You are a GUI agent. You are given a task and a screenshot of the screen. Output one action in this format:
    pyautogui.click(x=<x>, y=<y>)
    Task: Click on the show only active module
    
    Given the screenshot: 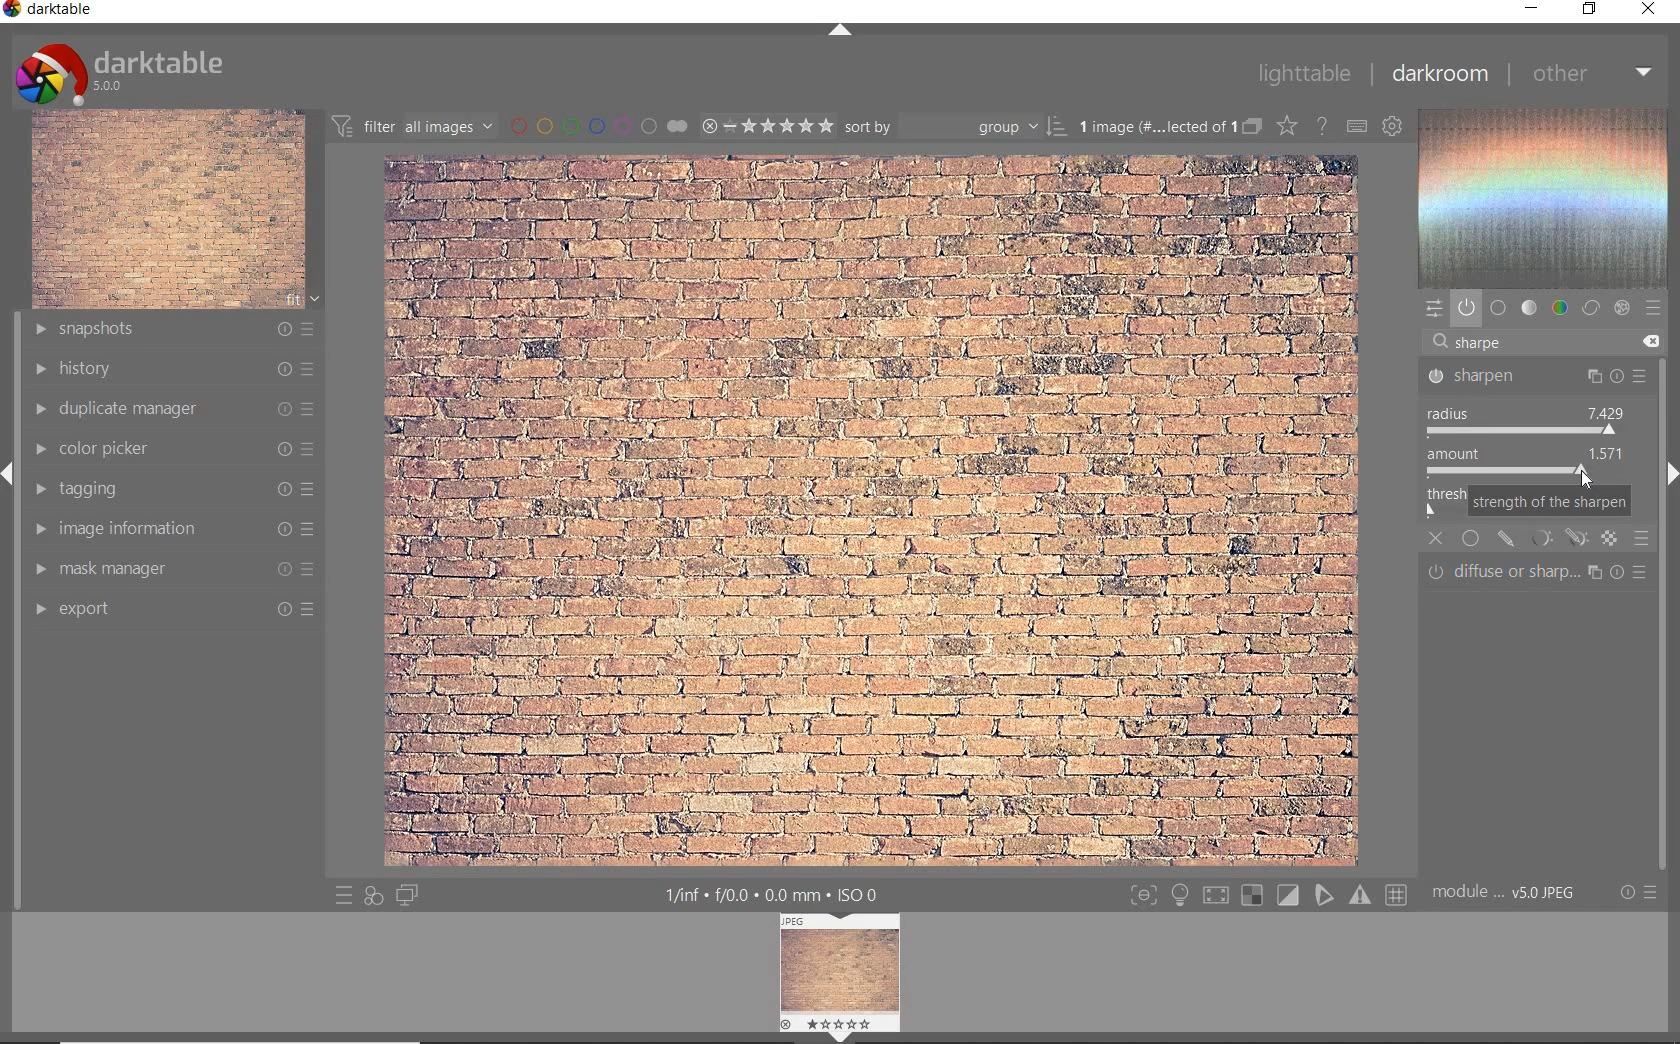 What is the action you would take?
    pyautogui.click(x=1466, y=308)
    